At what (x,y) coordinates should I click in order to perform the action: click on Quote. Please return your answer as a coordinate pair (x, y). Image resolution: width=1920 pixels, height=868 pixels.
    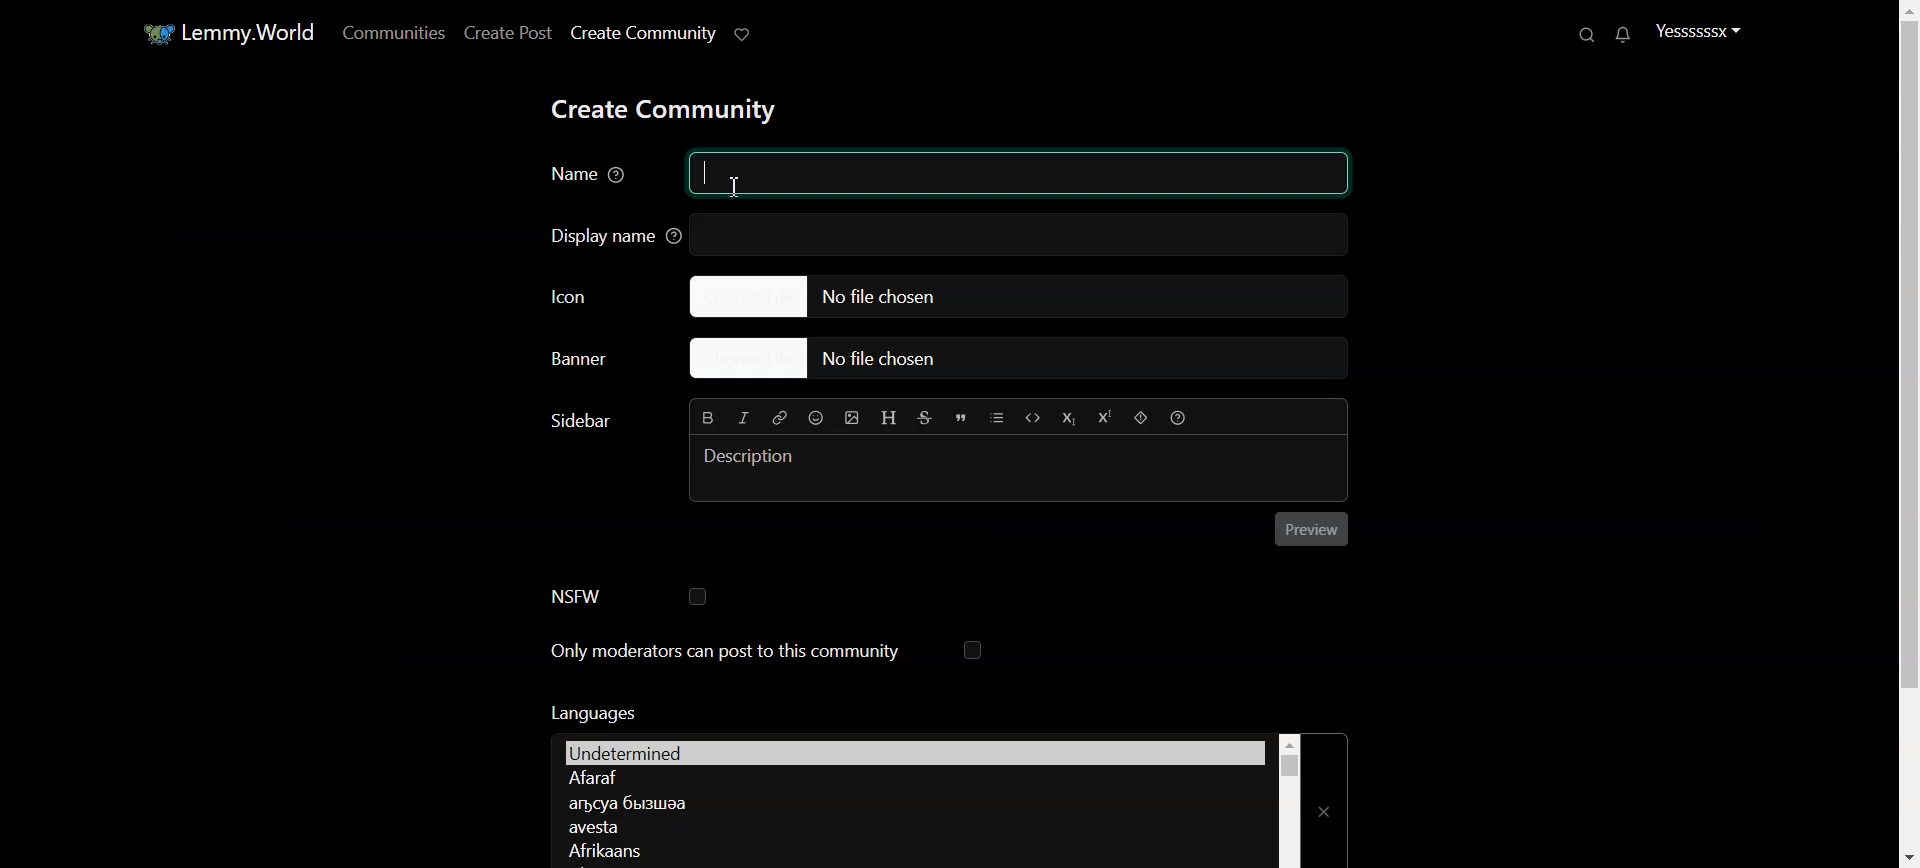
    Looking at the image, I should click on (961, 418).